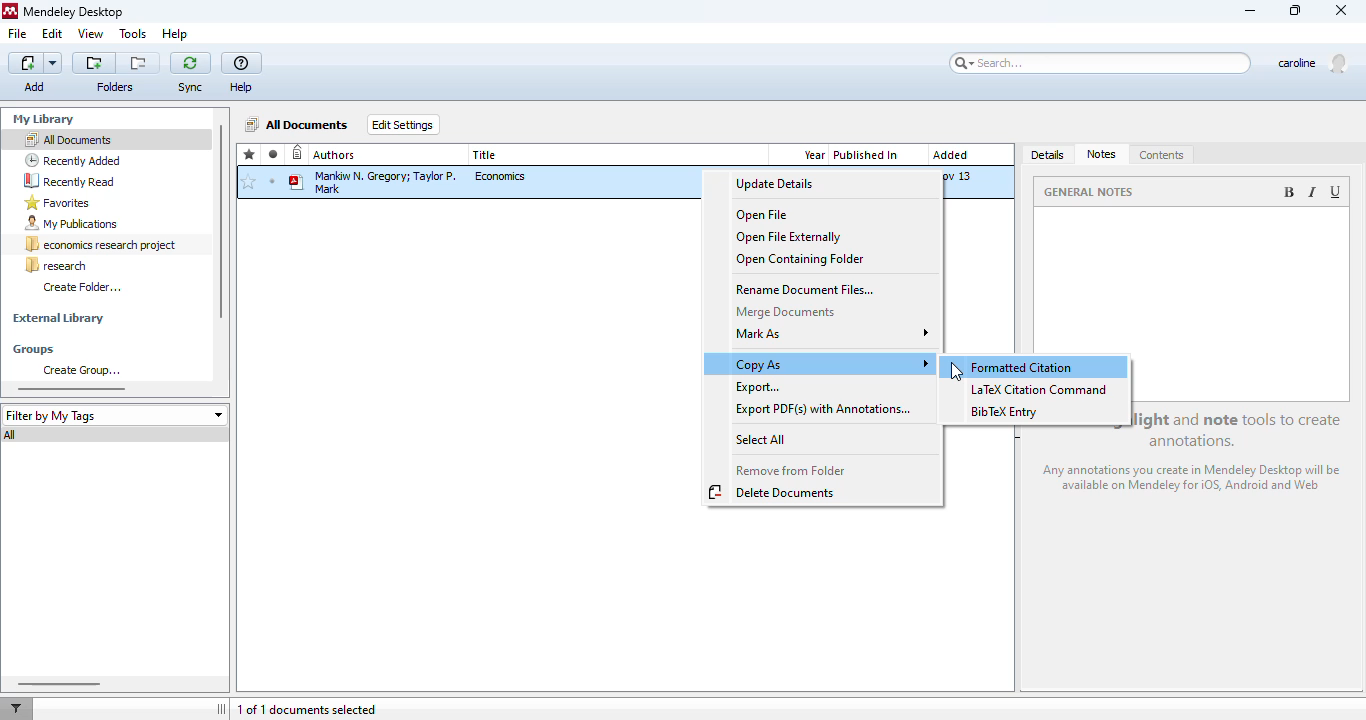 The image size is (1366, 720). I want to click on favorites, so click(250, 155).